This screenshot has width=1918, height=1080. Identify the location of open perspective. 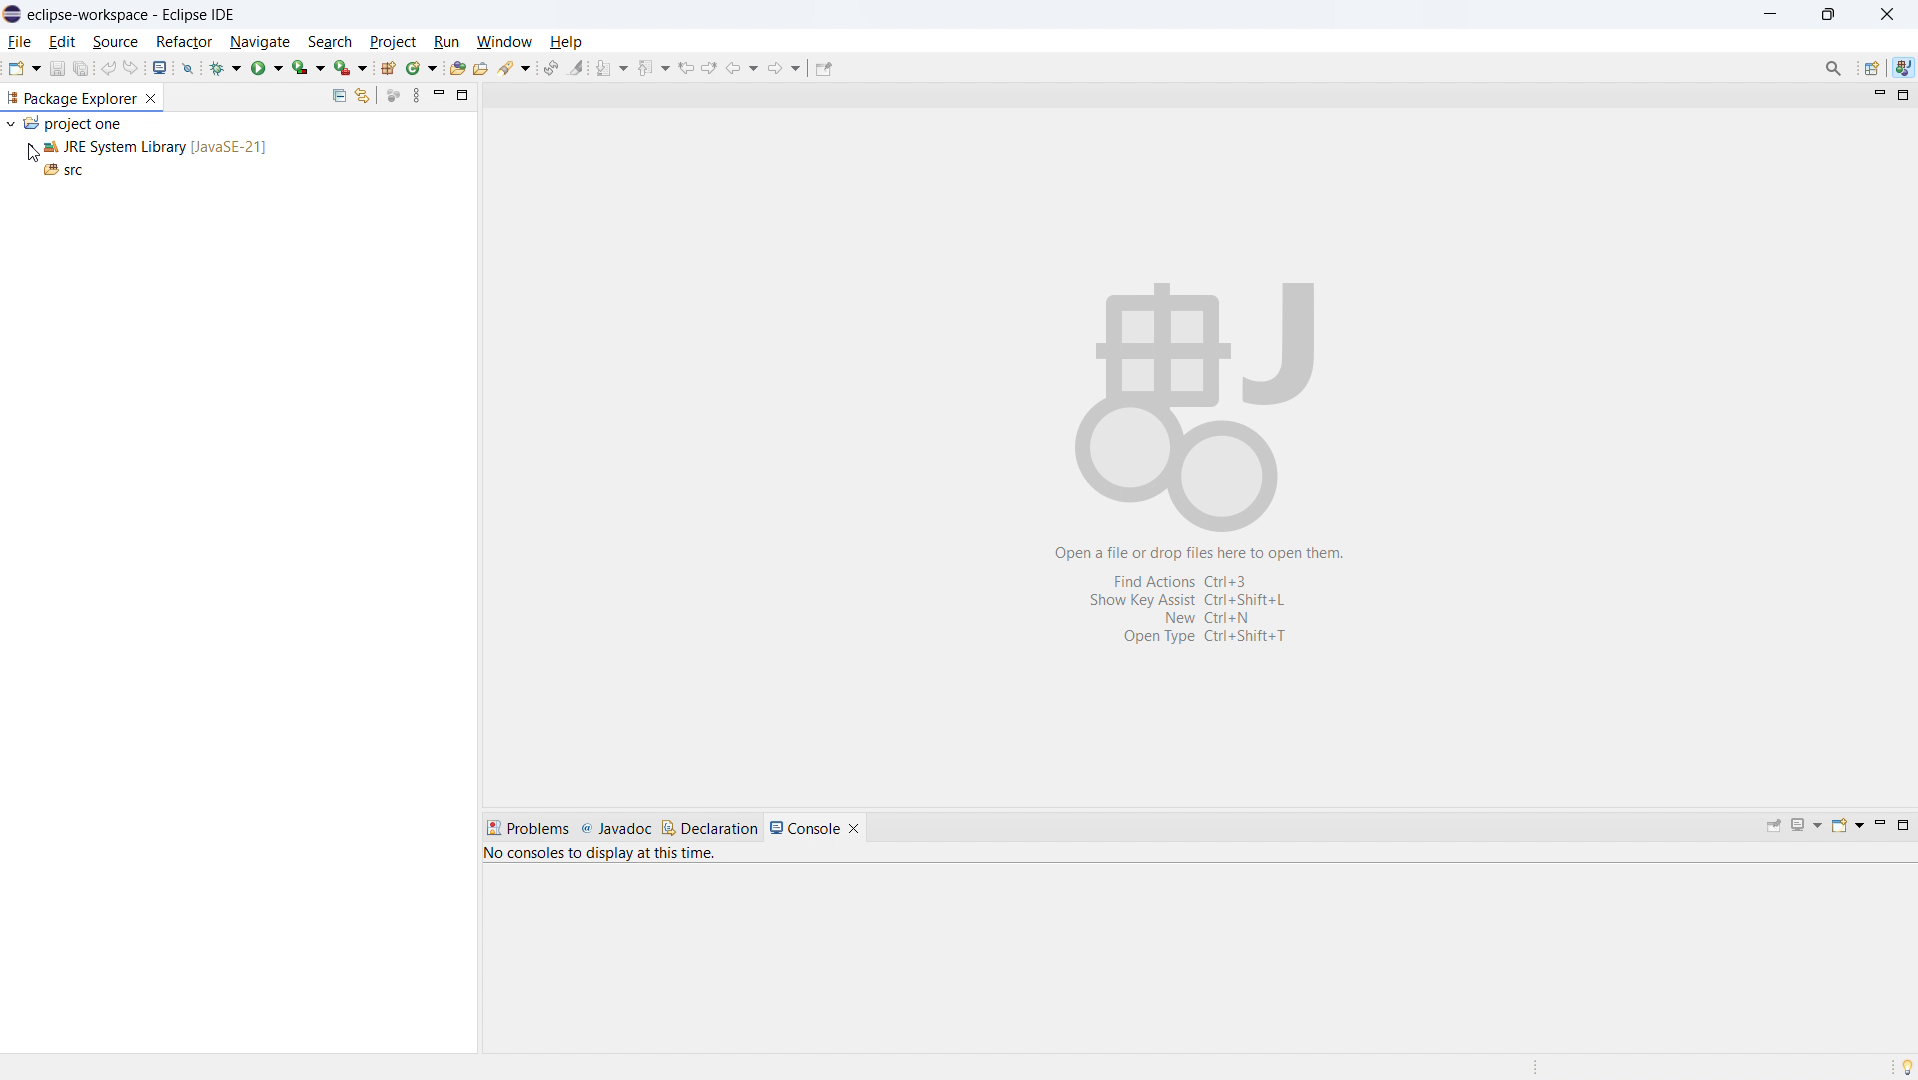
(1871, 68).